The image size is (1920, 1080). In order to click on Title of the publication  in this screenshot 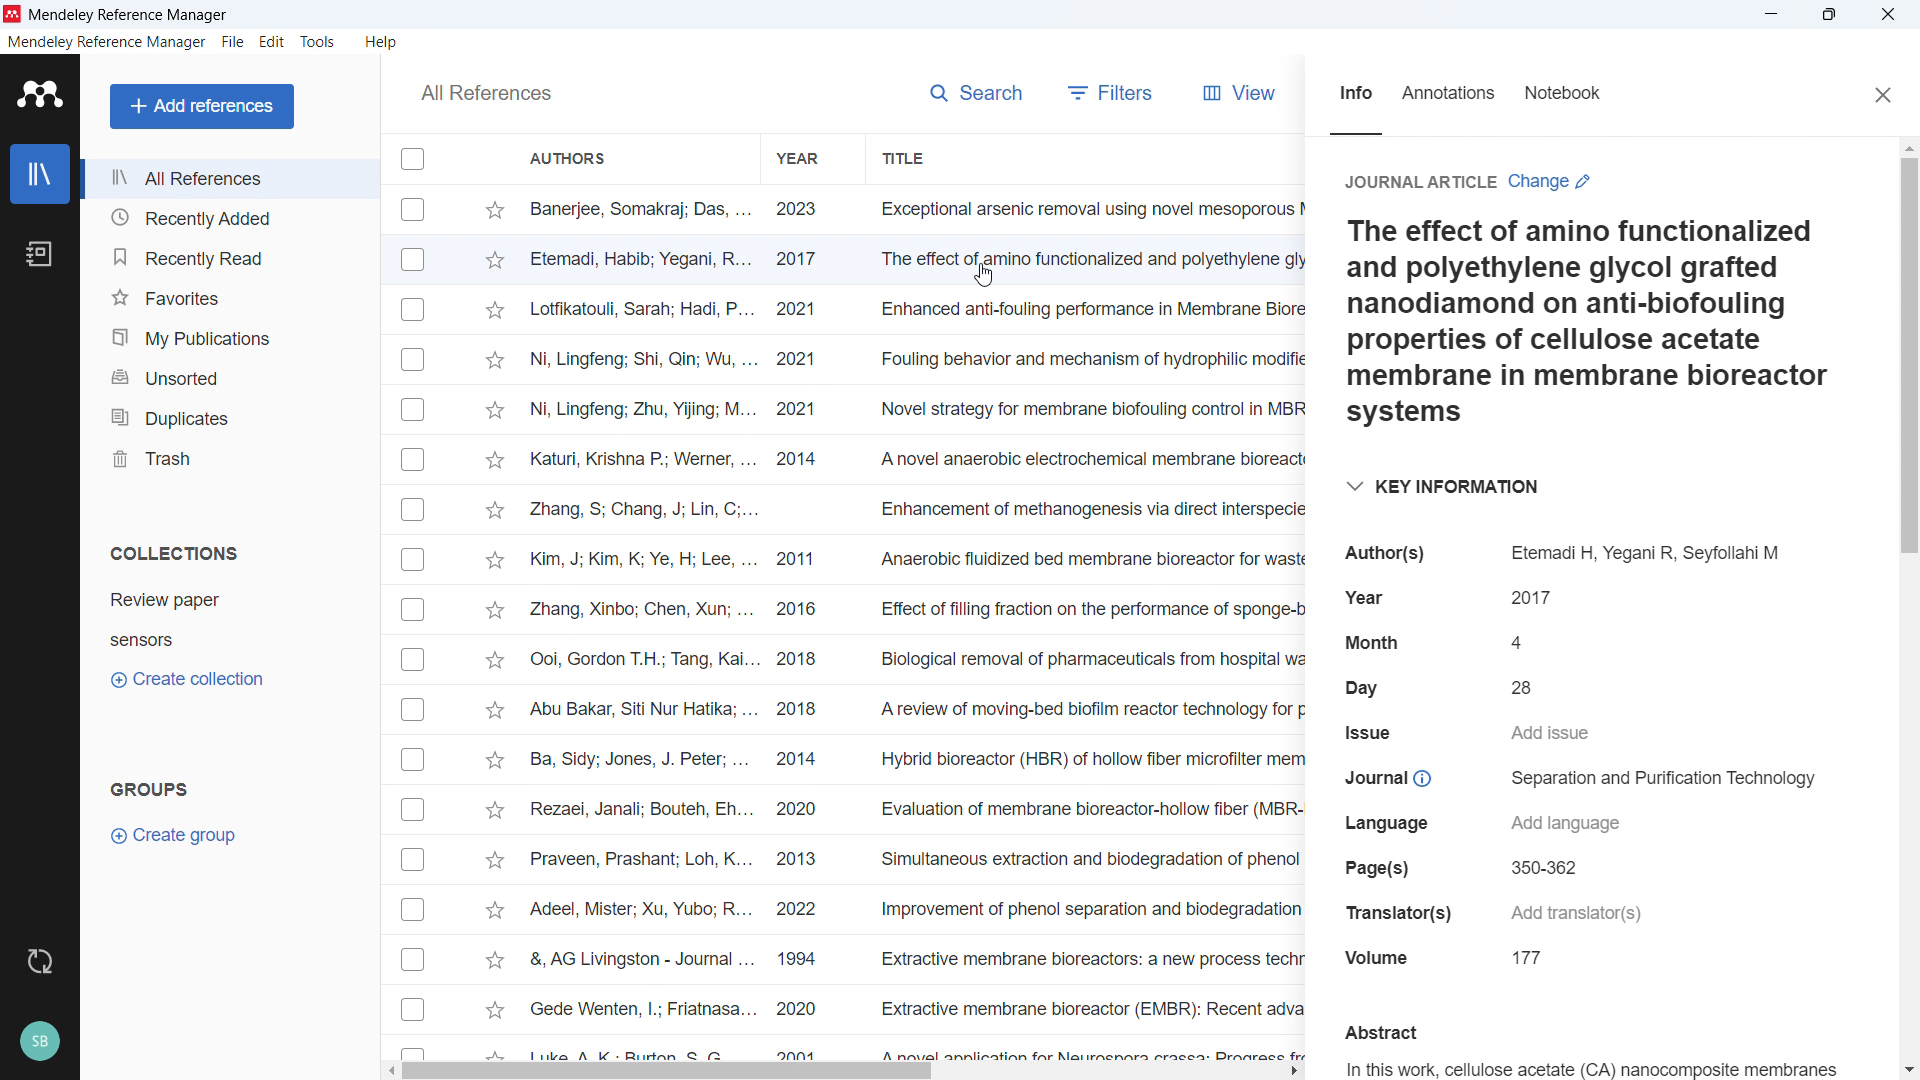, I will do `click(1590, 326)`.